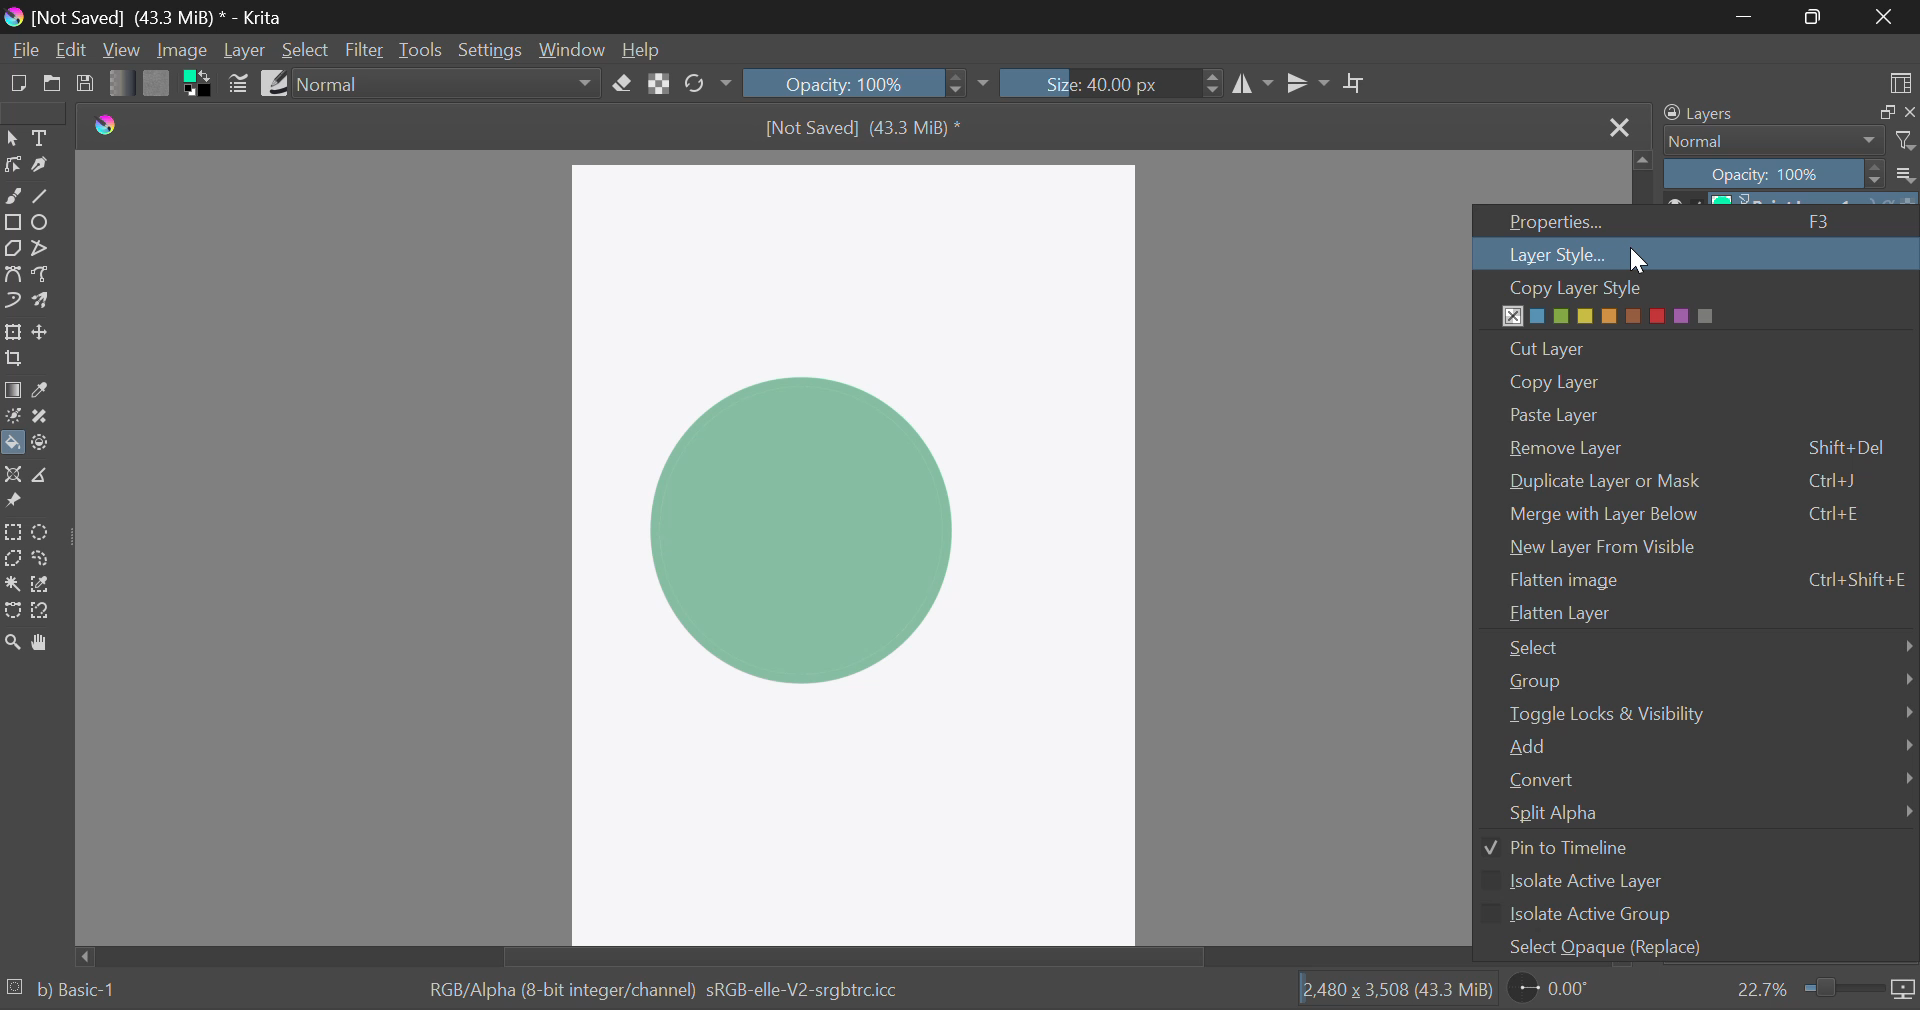  What do you see at coordinates (1693, 350) in the screenshot?
I see `Cut Layer` at bounding box center [1693, 350].